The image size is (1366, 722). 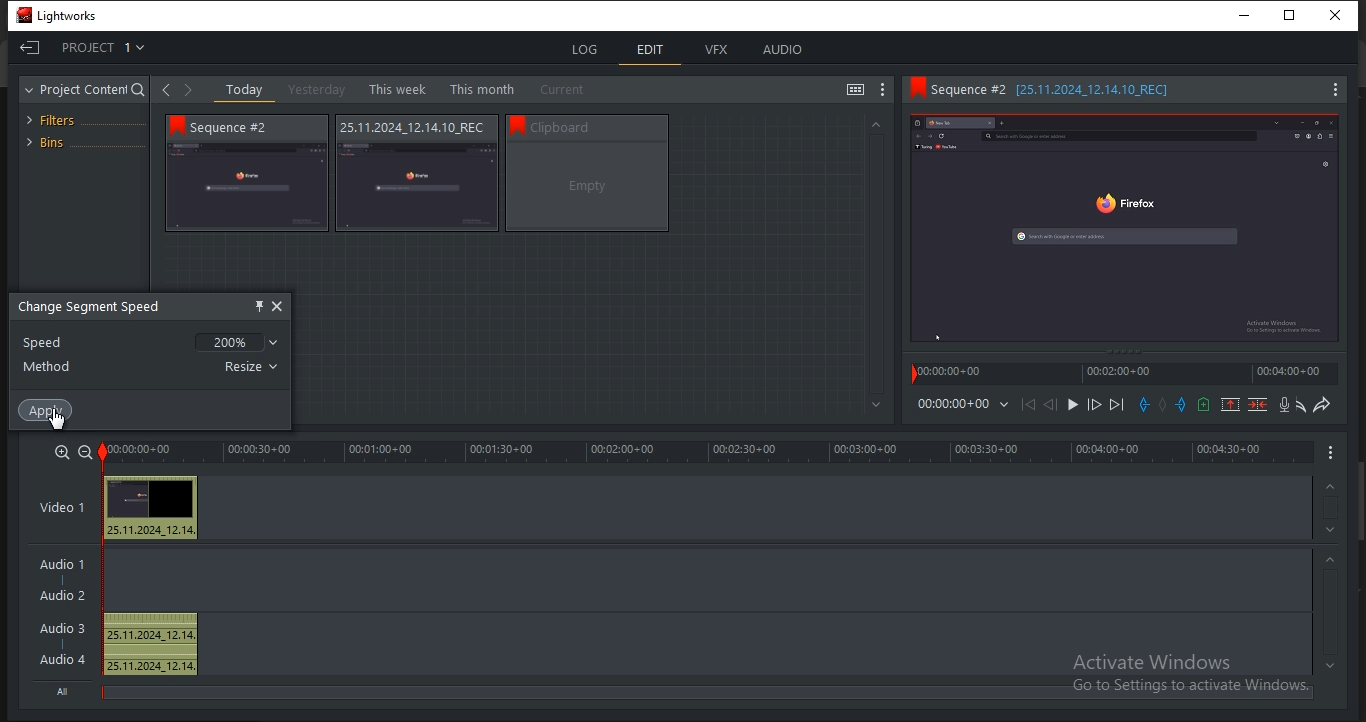 What do you see at coordinates (907, 375) in the screenshot?
I see `Playback marker` at bounding box center [907, 375].